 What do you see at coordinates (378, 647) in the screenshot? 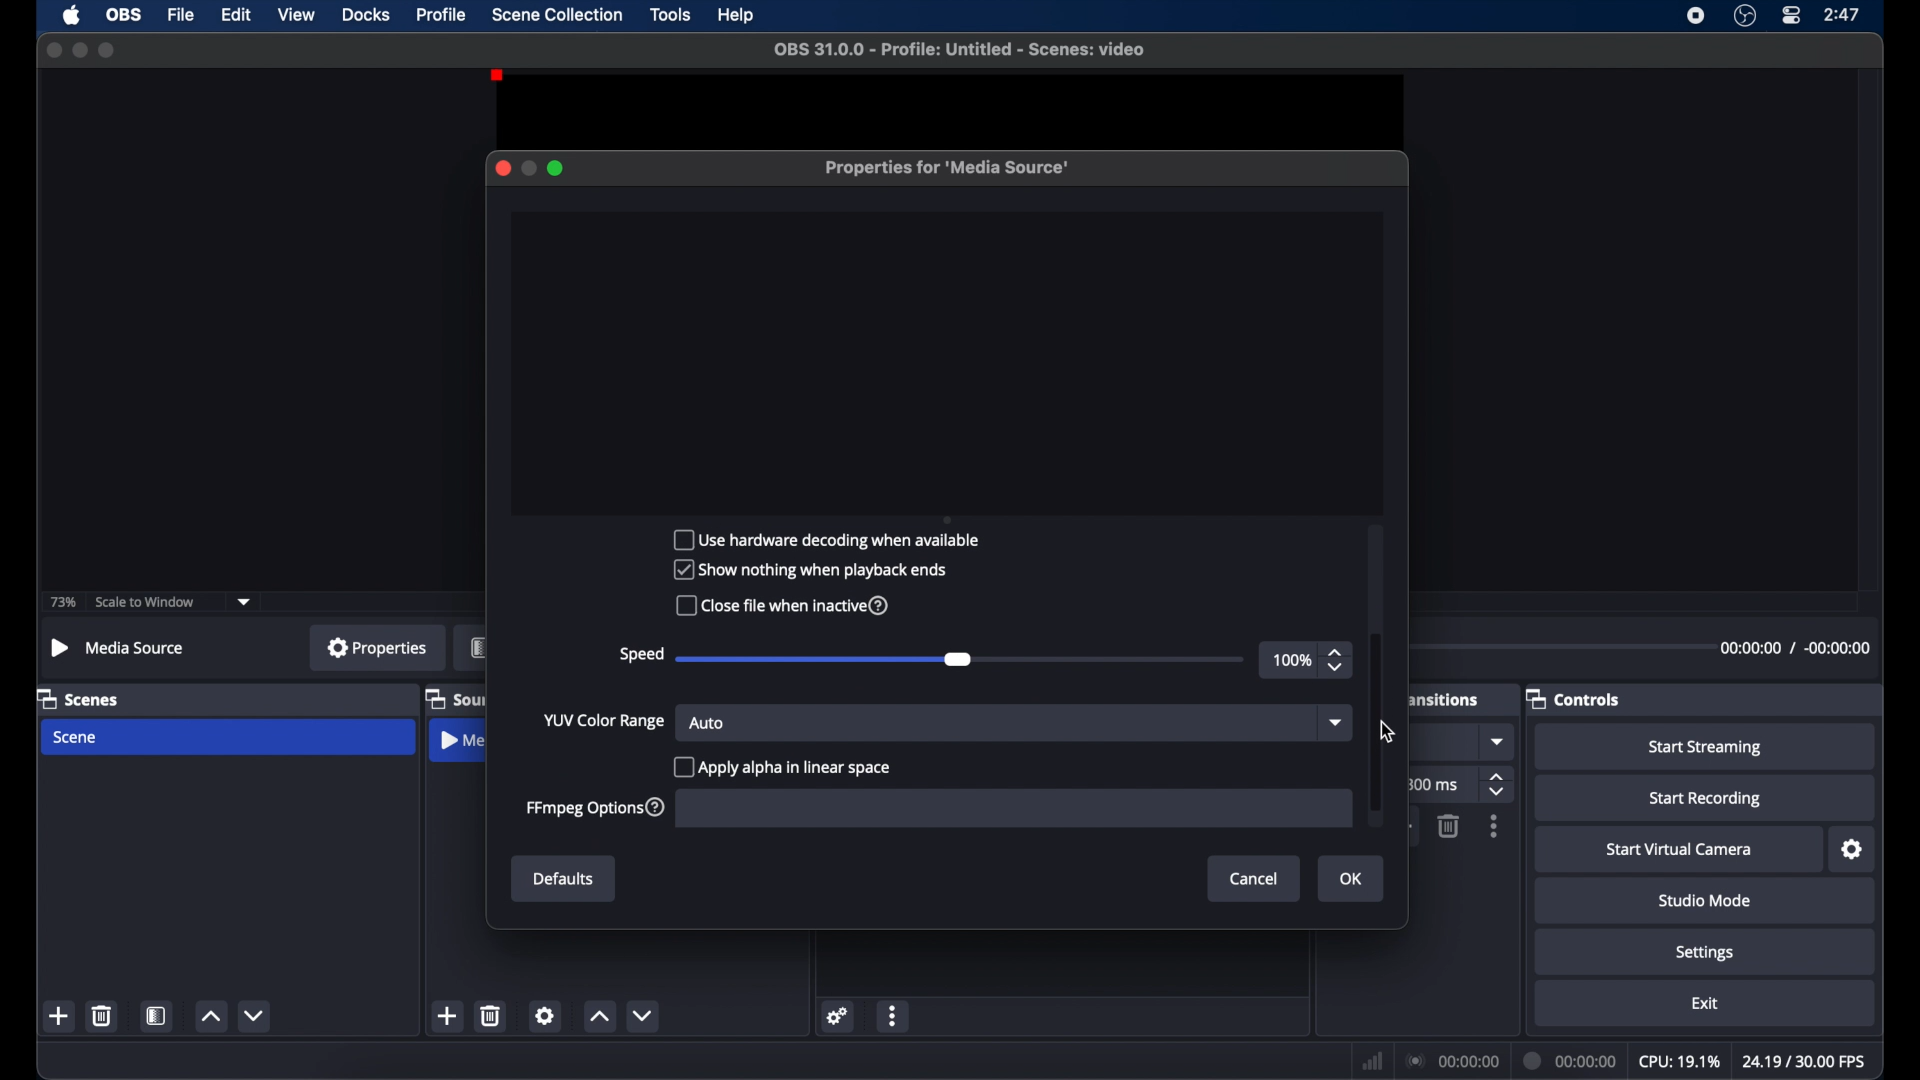
I see `properties` at bounding box center [378, 647].